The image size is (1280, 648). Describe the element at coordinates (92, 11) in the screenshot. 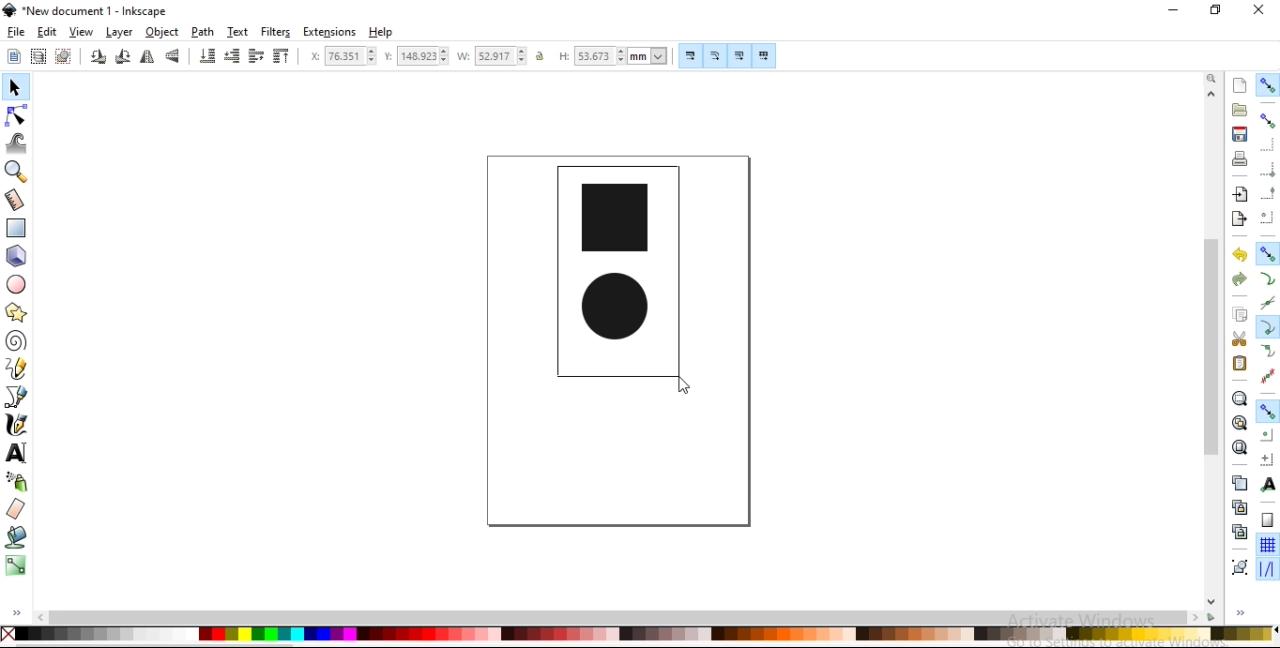

I see `new document 1 -Inksacpe` at that location.